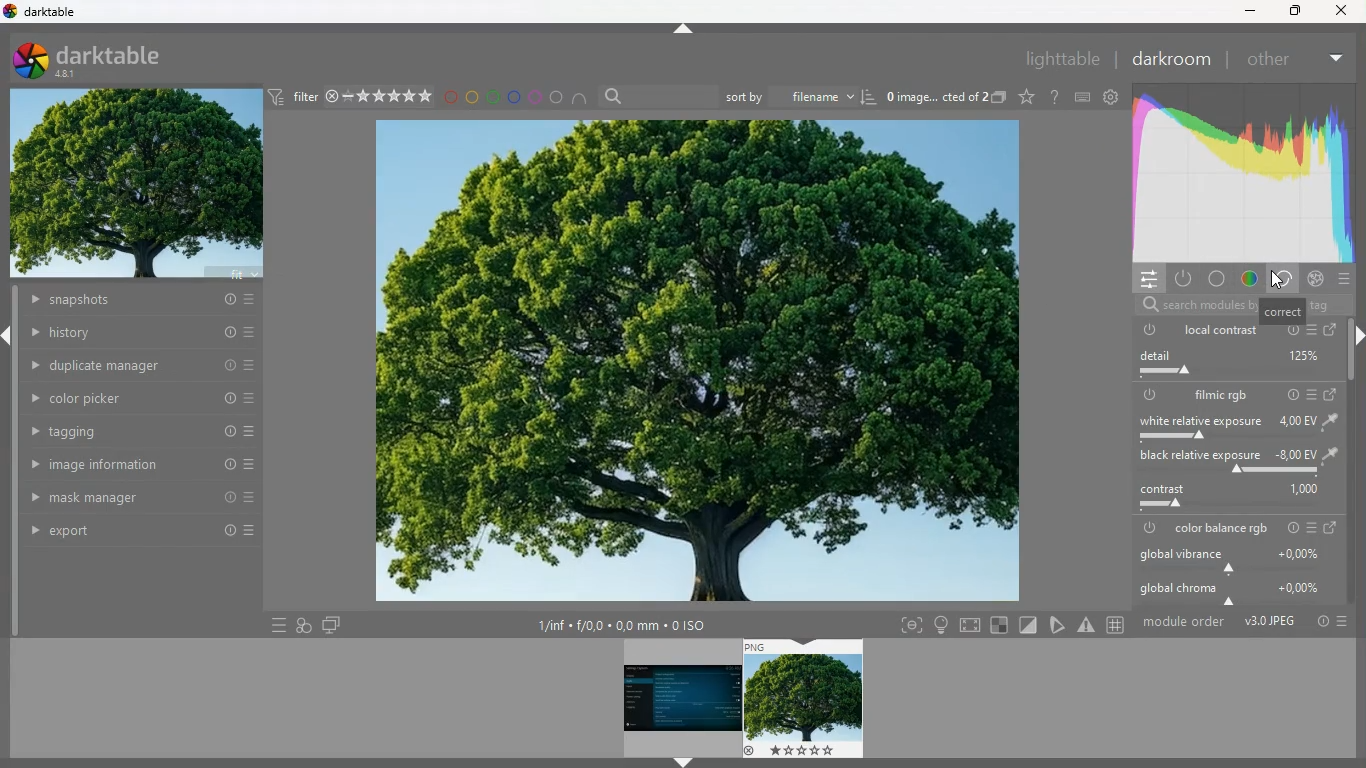 The height and width of the screenshot is (768, 1366). I want to click on color picker, so click(132, 397).